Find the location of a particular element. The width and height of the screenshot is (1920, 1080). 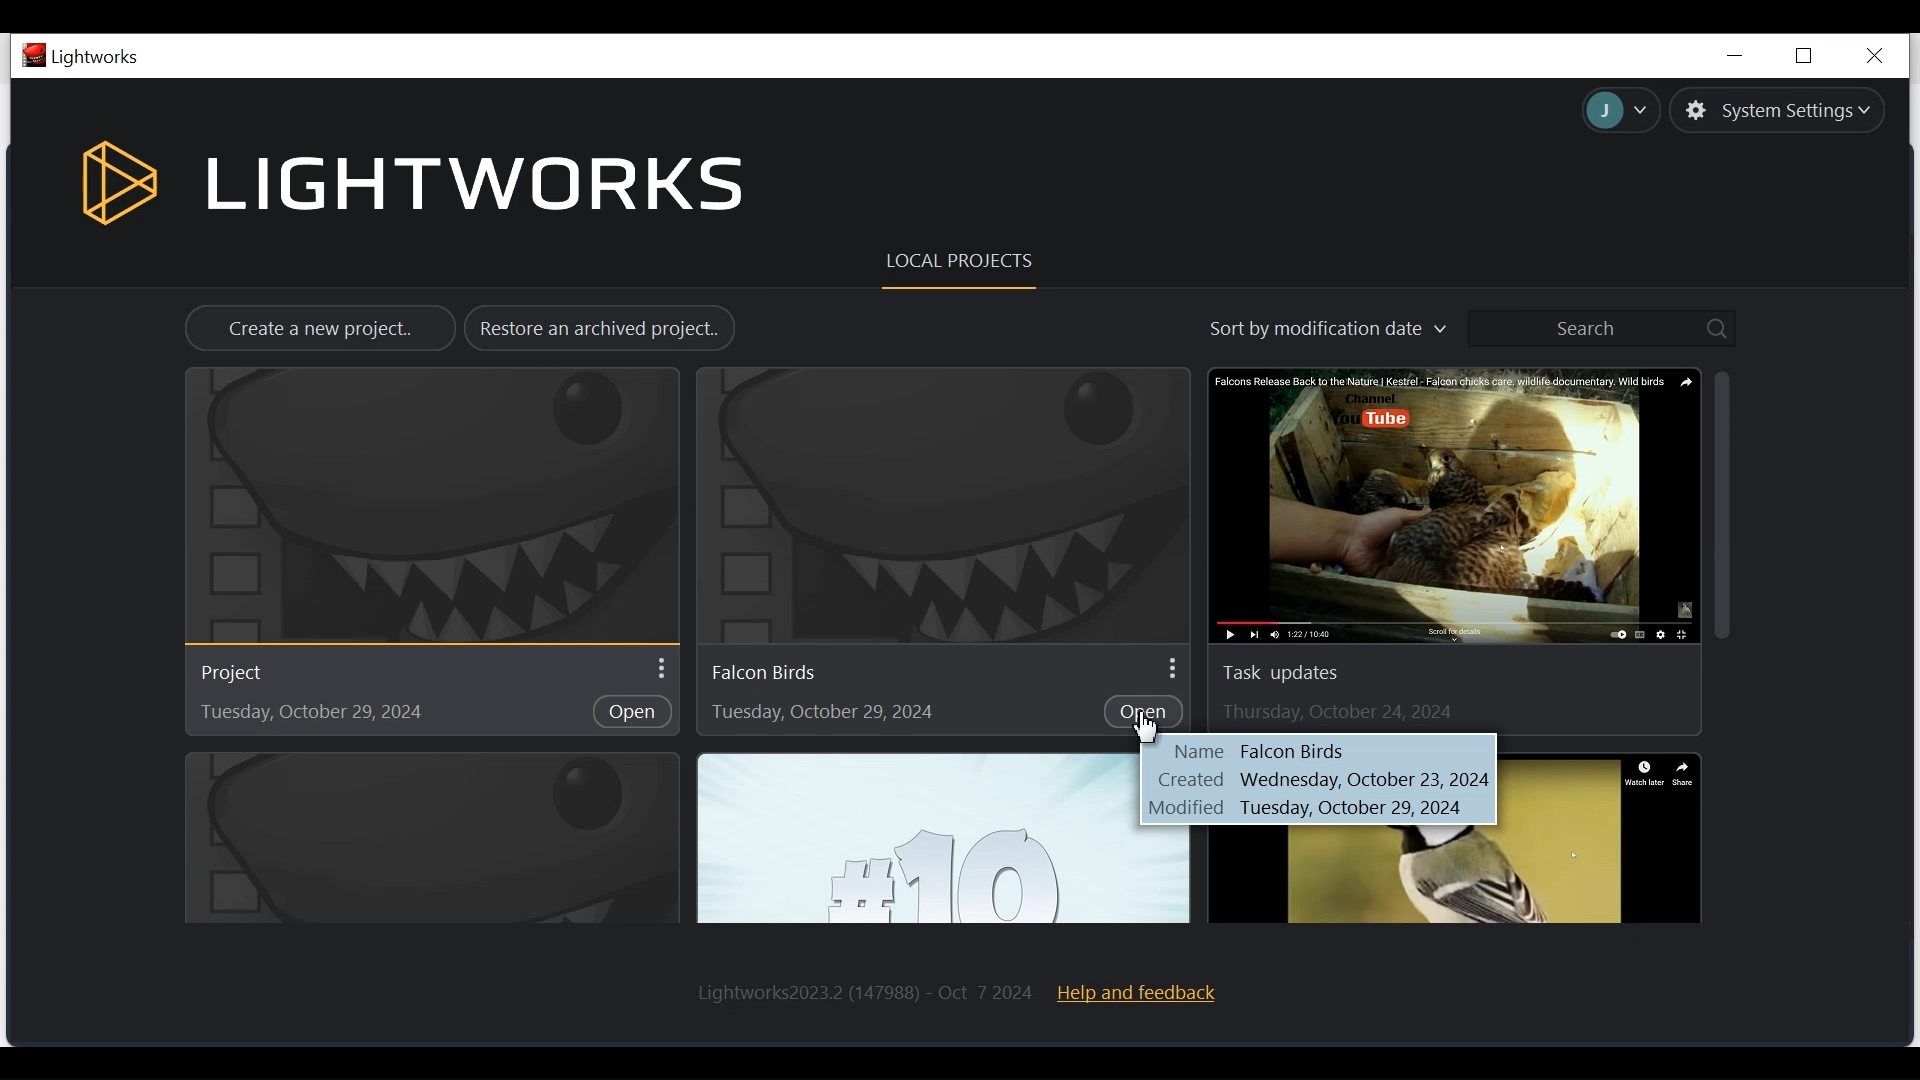

Falcon is located at coordinates (775, 674).